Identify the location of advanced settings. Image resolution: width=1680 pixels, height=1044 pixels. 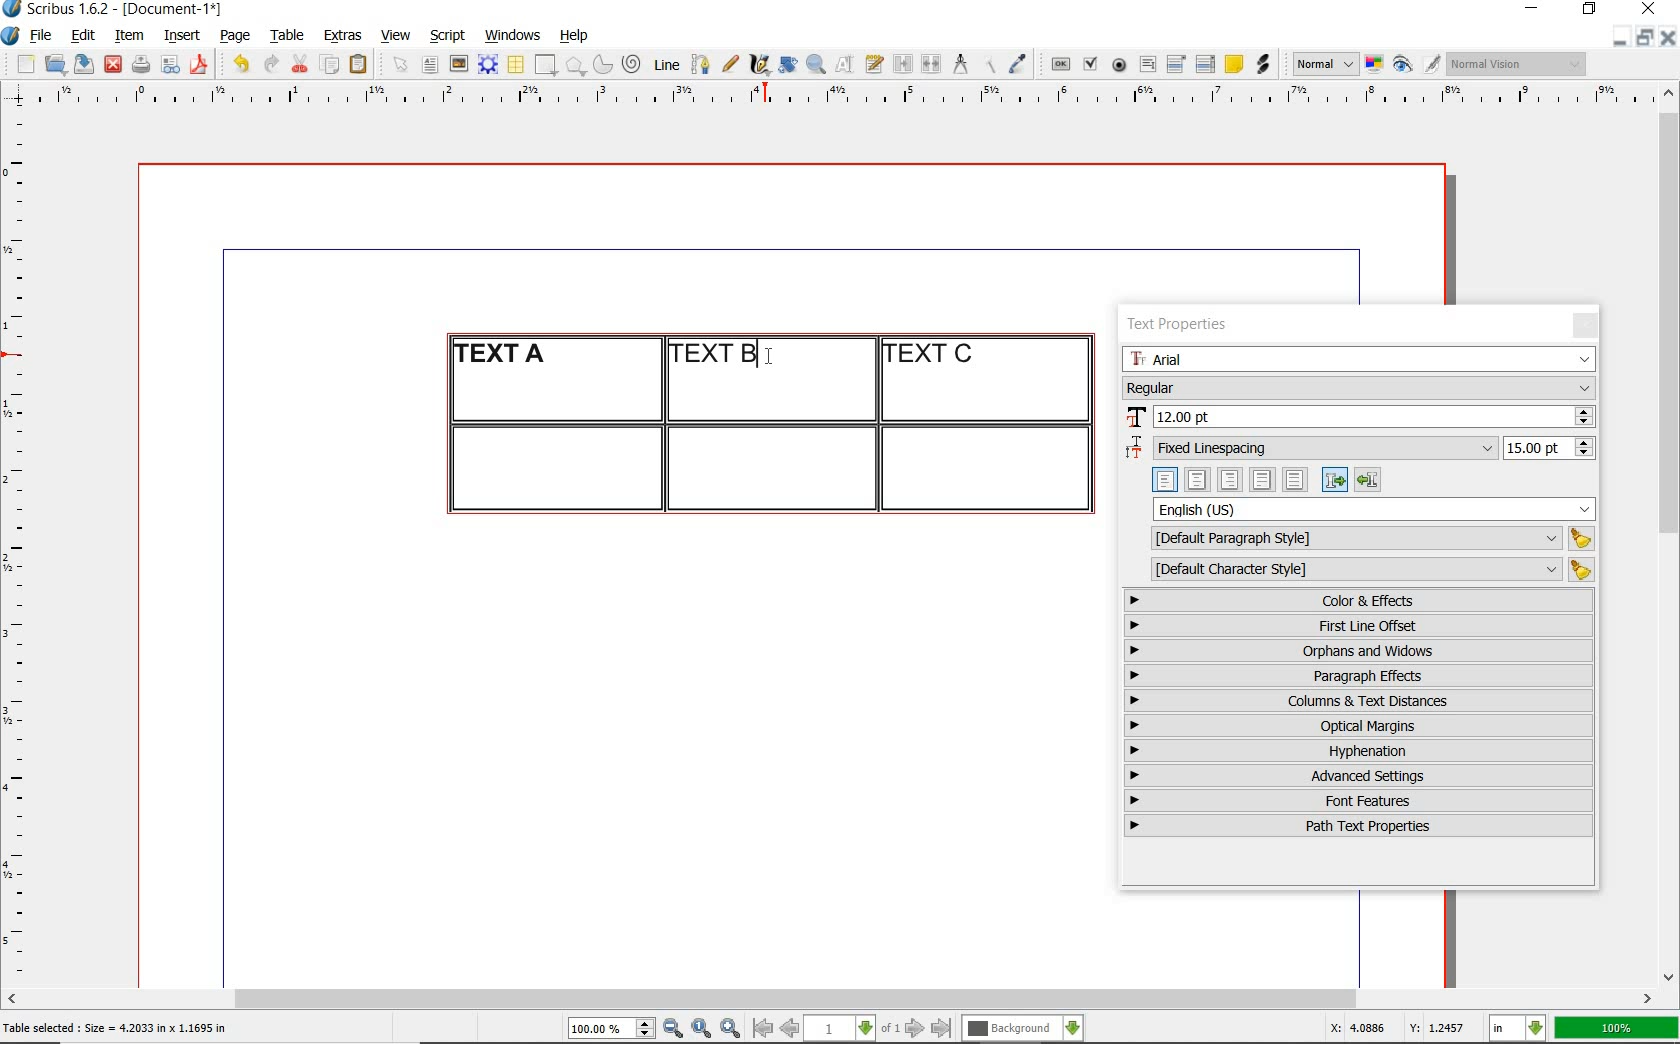
(1357, 775).